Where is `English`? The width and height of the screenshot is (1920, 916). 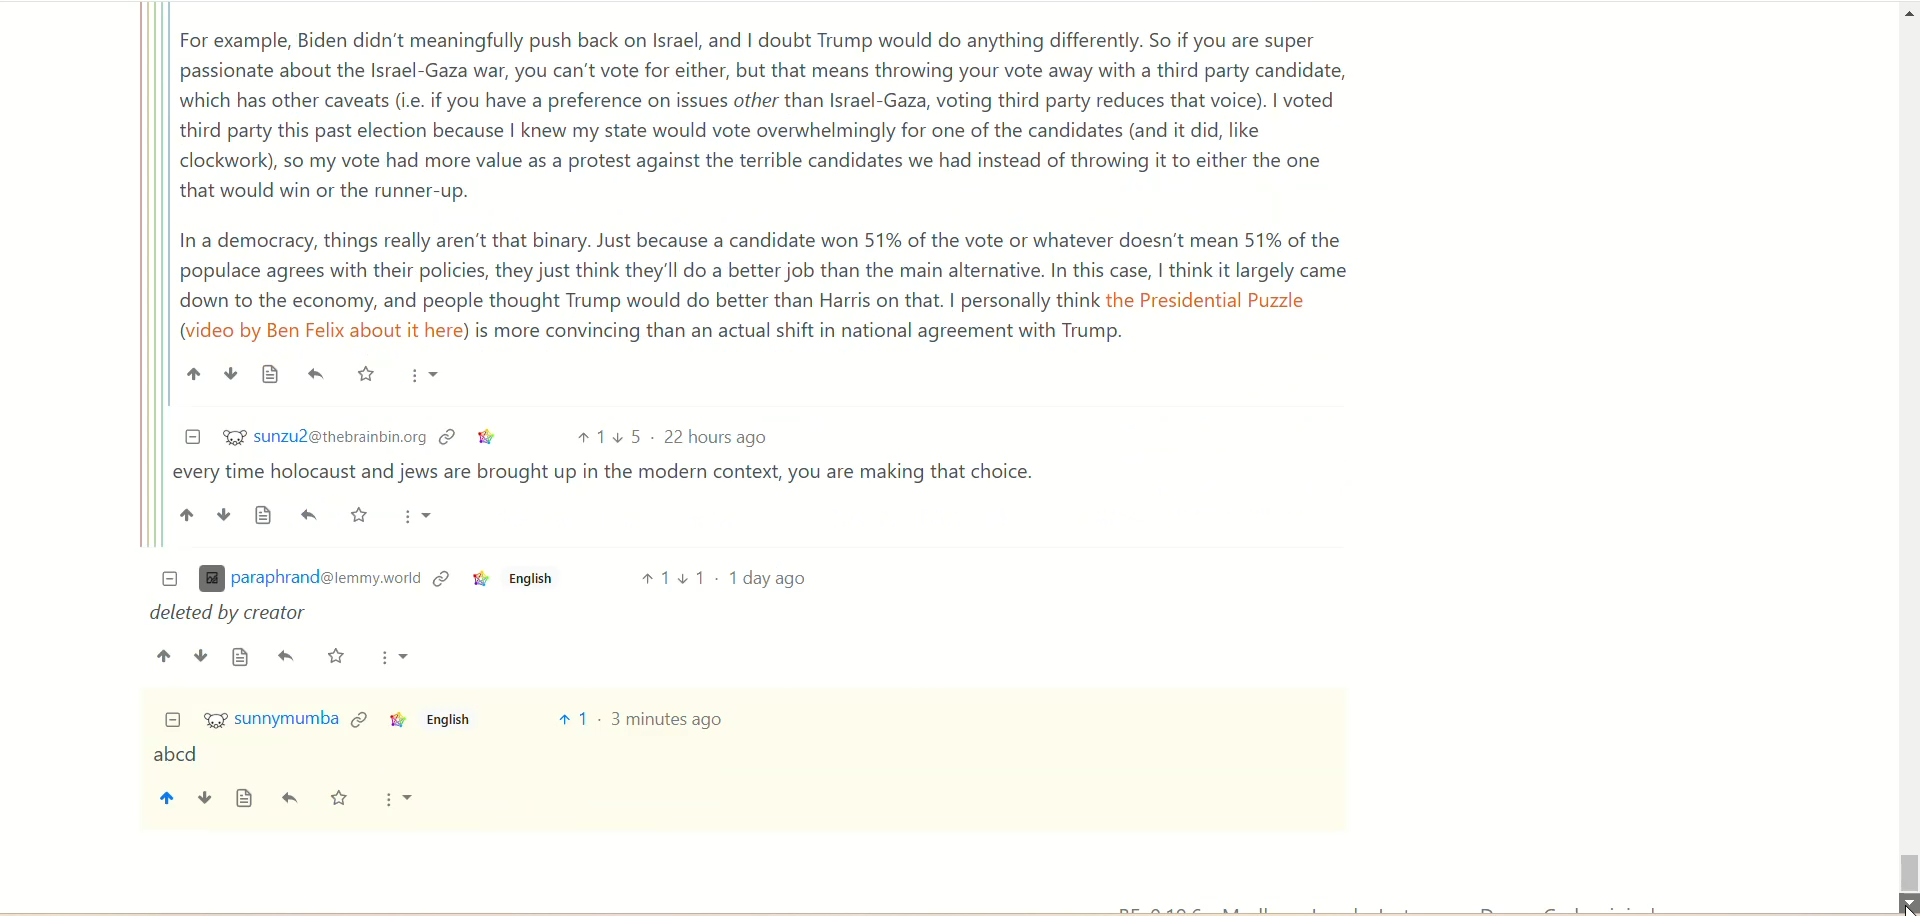 English is located at coordinates (530, 579).